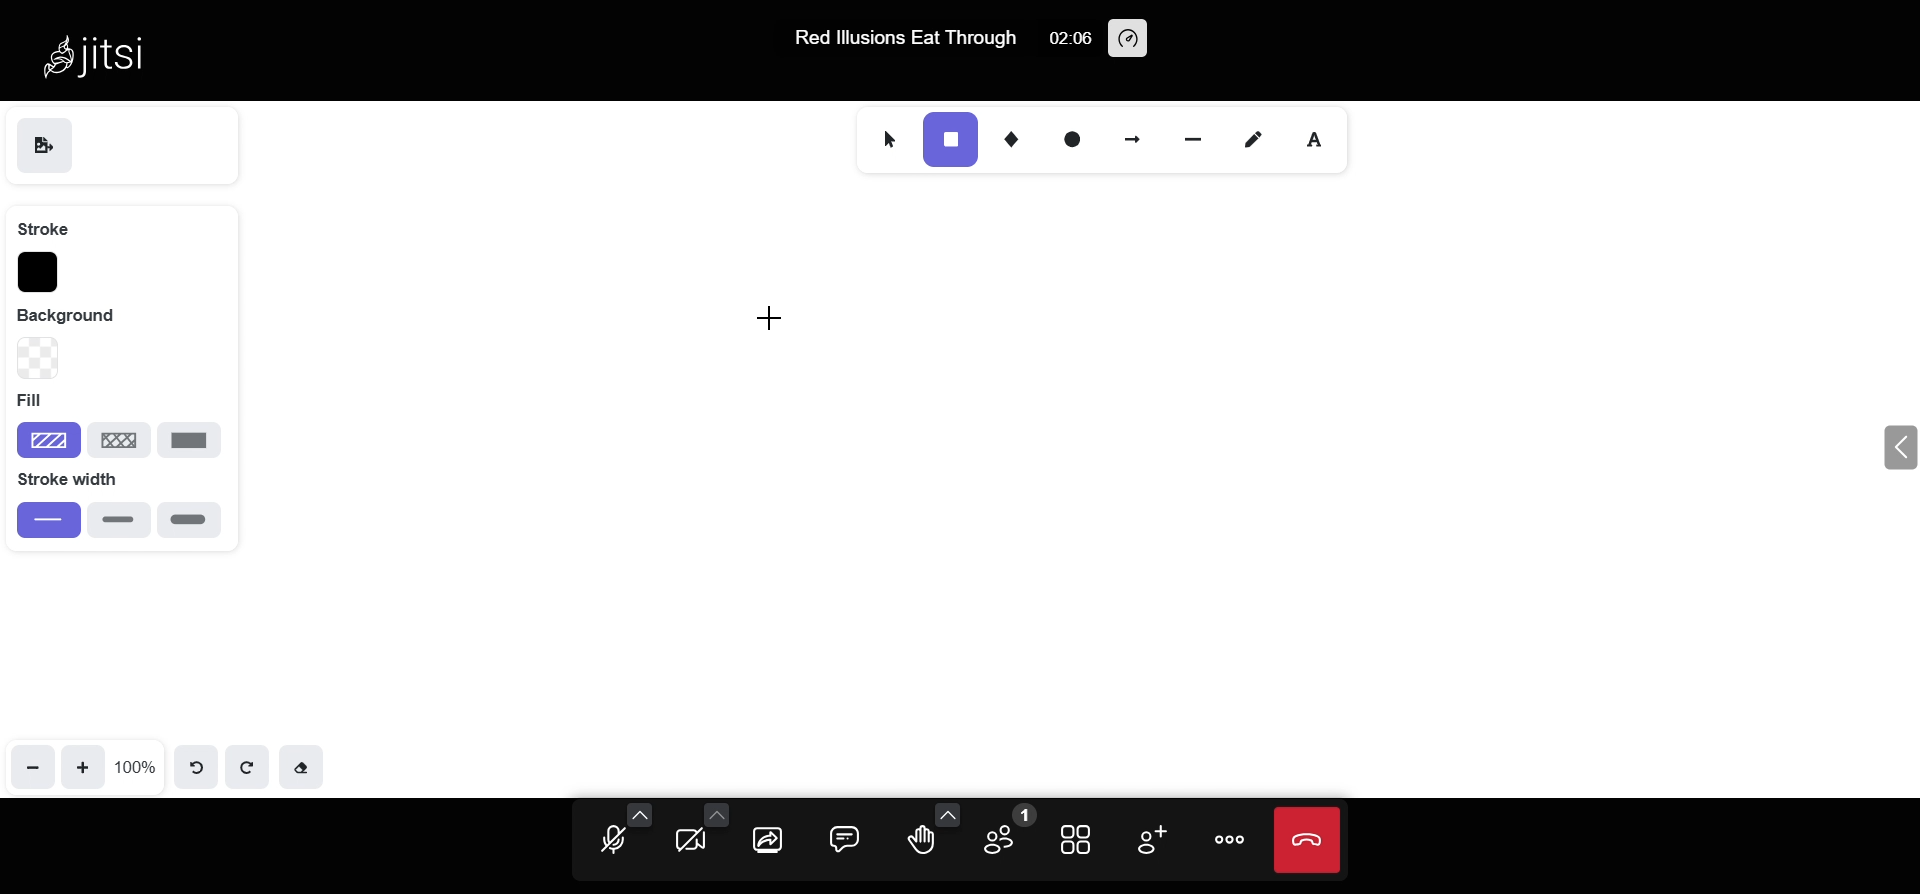 This screenshot has width=1920, height=894. I want to click on diamond, so click(1016, 138).